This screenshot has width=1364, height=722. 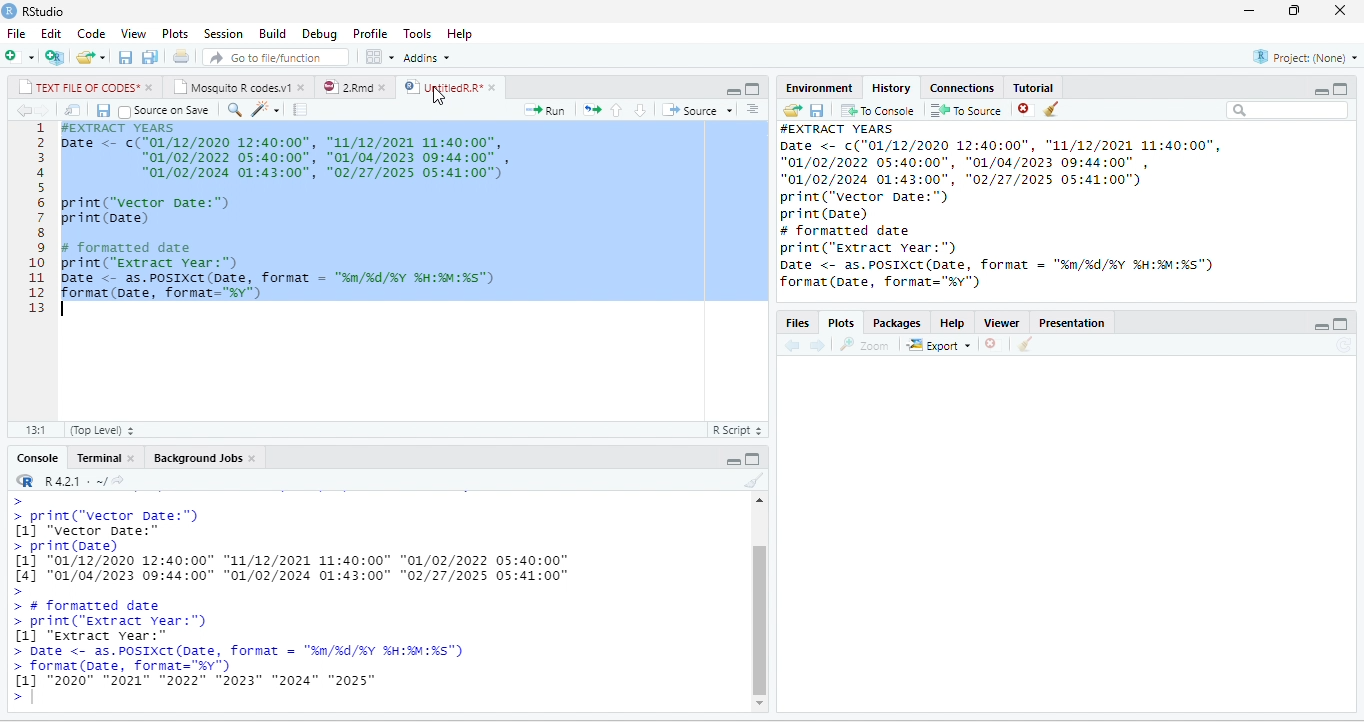 I want to click on open in new window, so click(x=74, y=110).